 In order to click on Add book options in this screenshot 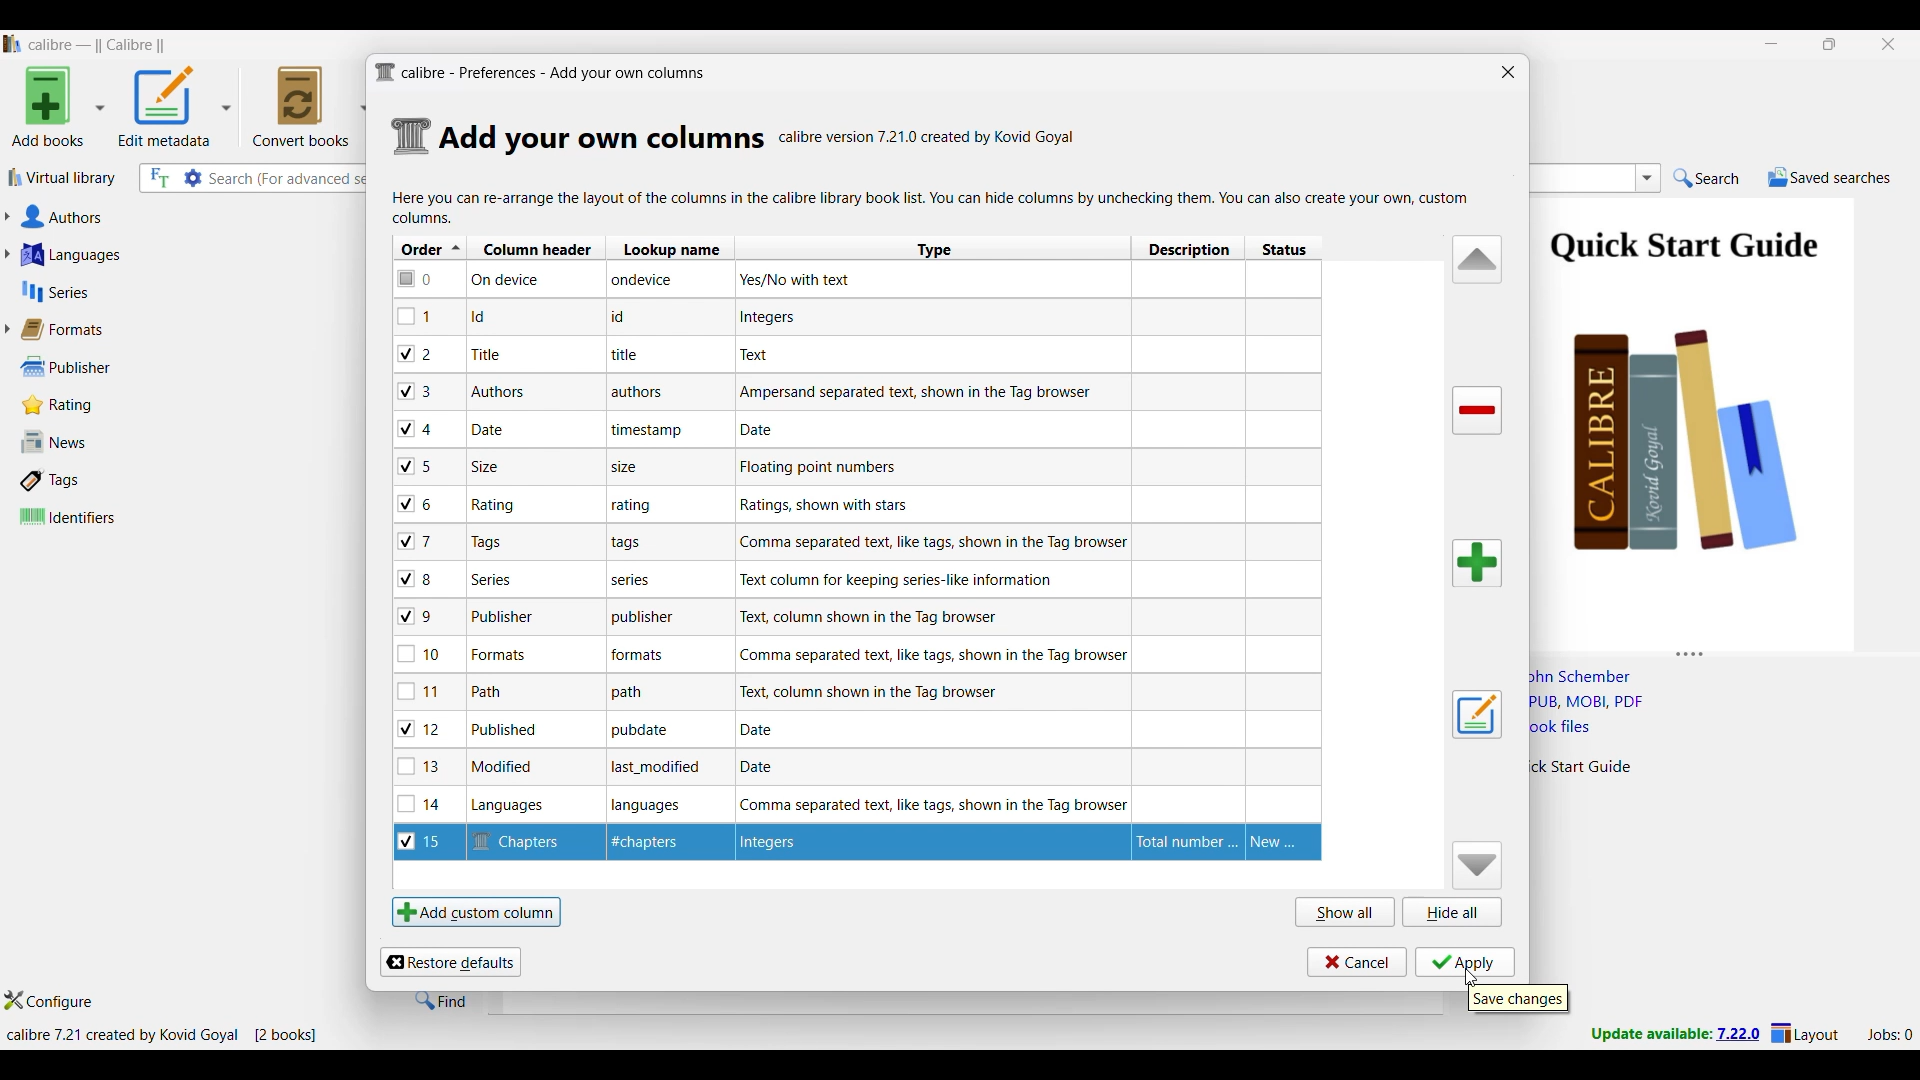, I will do `click(59, 106)`.